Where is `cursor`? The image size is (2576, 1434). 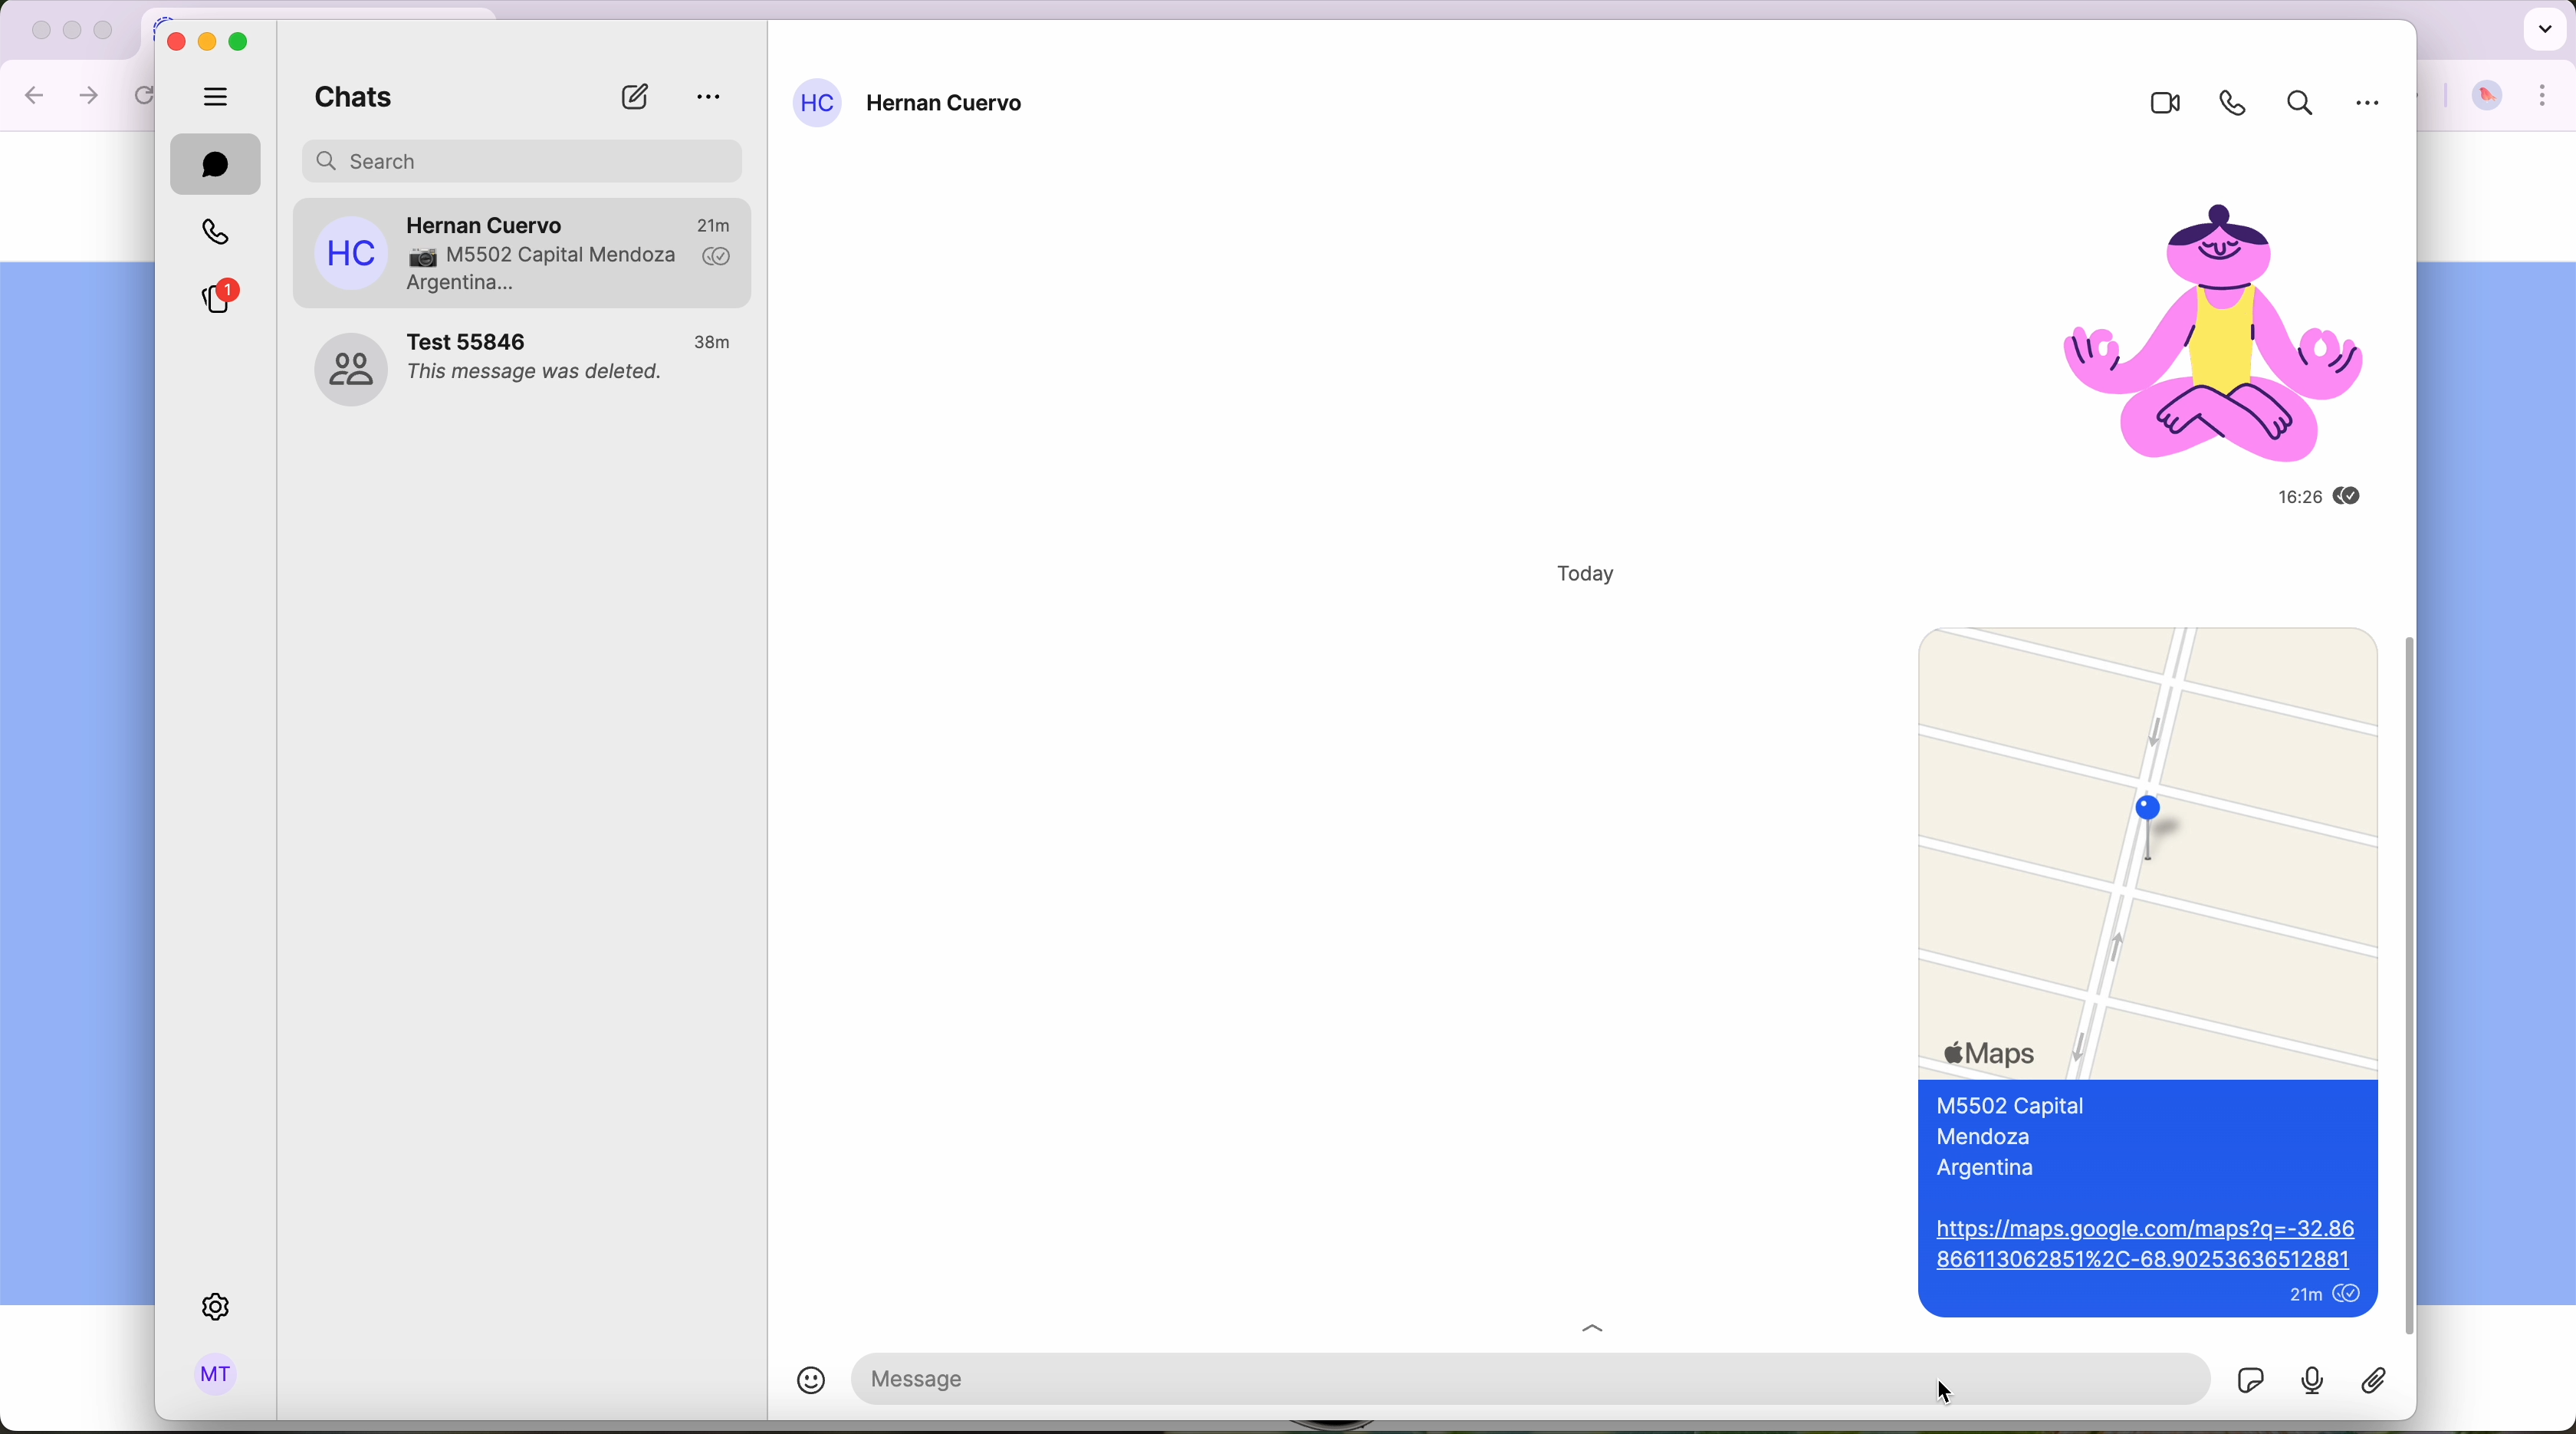
cursor is located at coordinates (1944, 1391).